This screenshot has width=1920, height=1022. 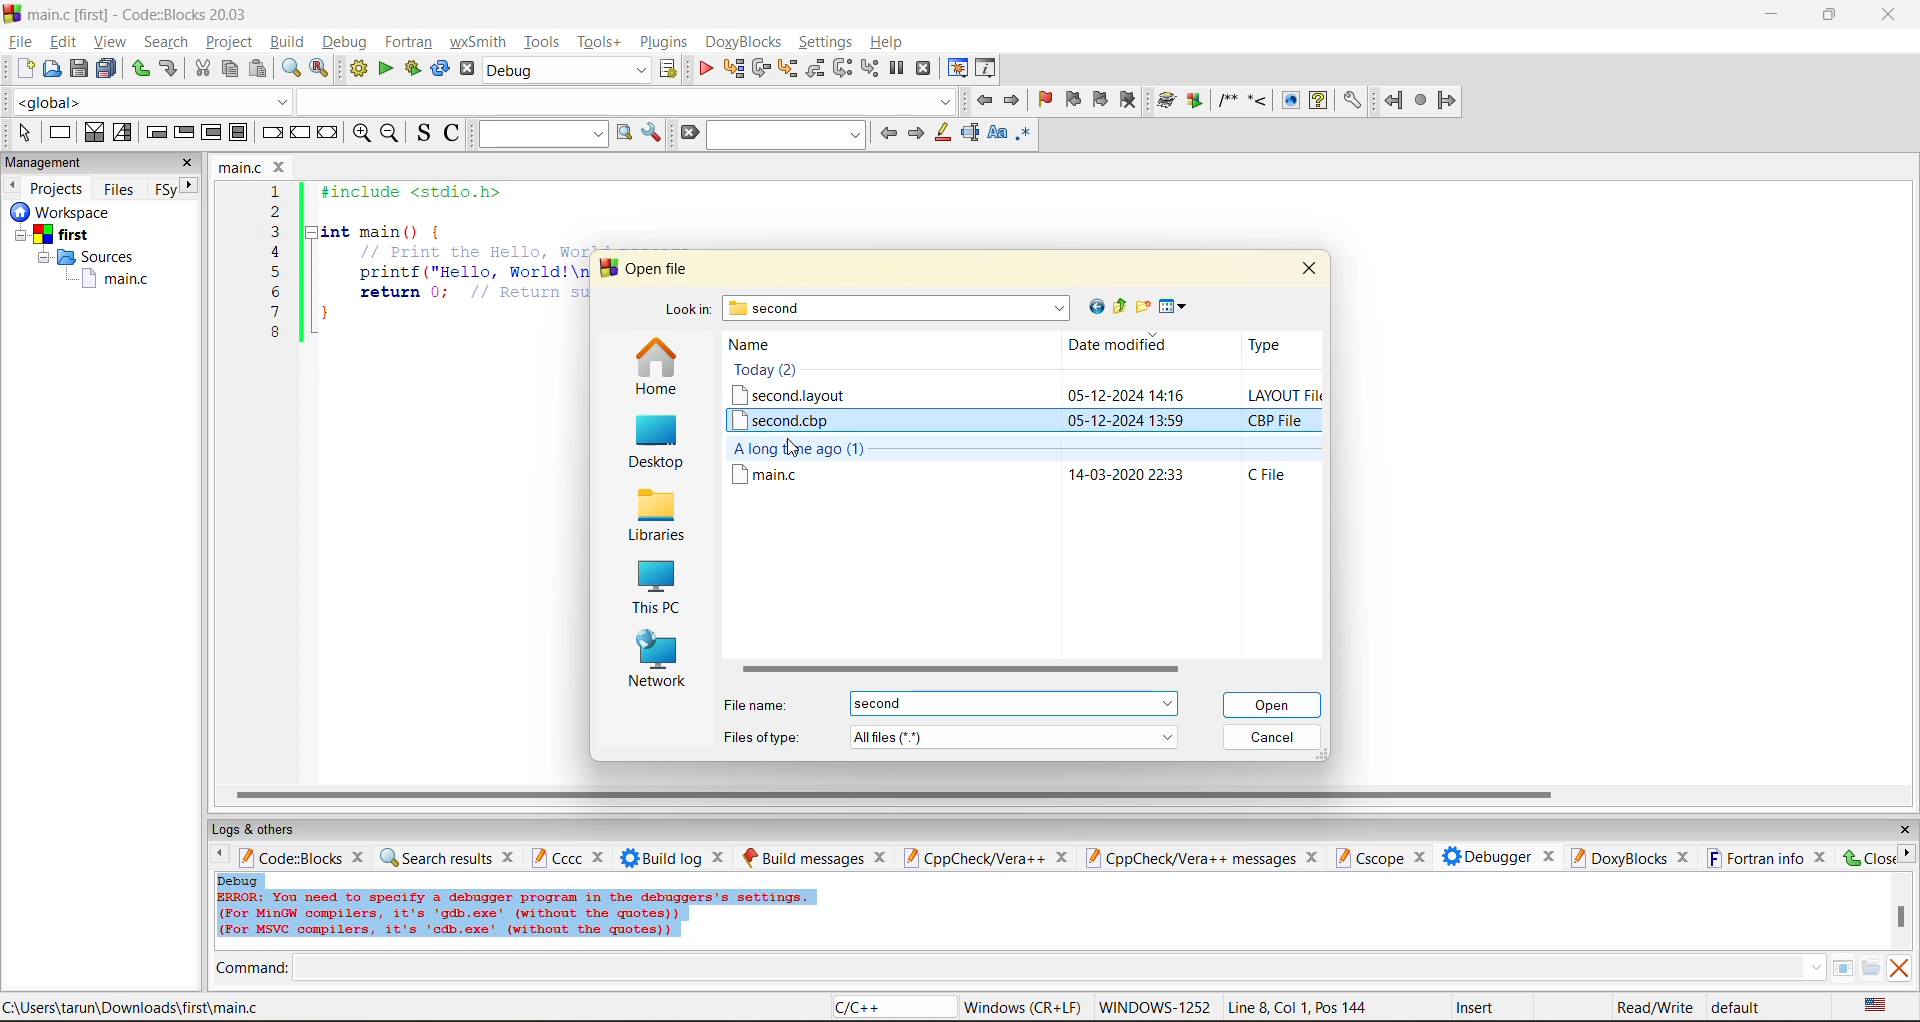 What do you see at coordinates (516, 915) in the screenshot?
I see `Error info` at bounding box center [516, 915].